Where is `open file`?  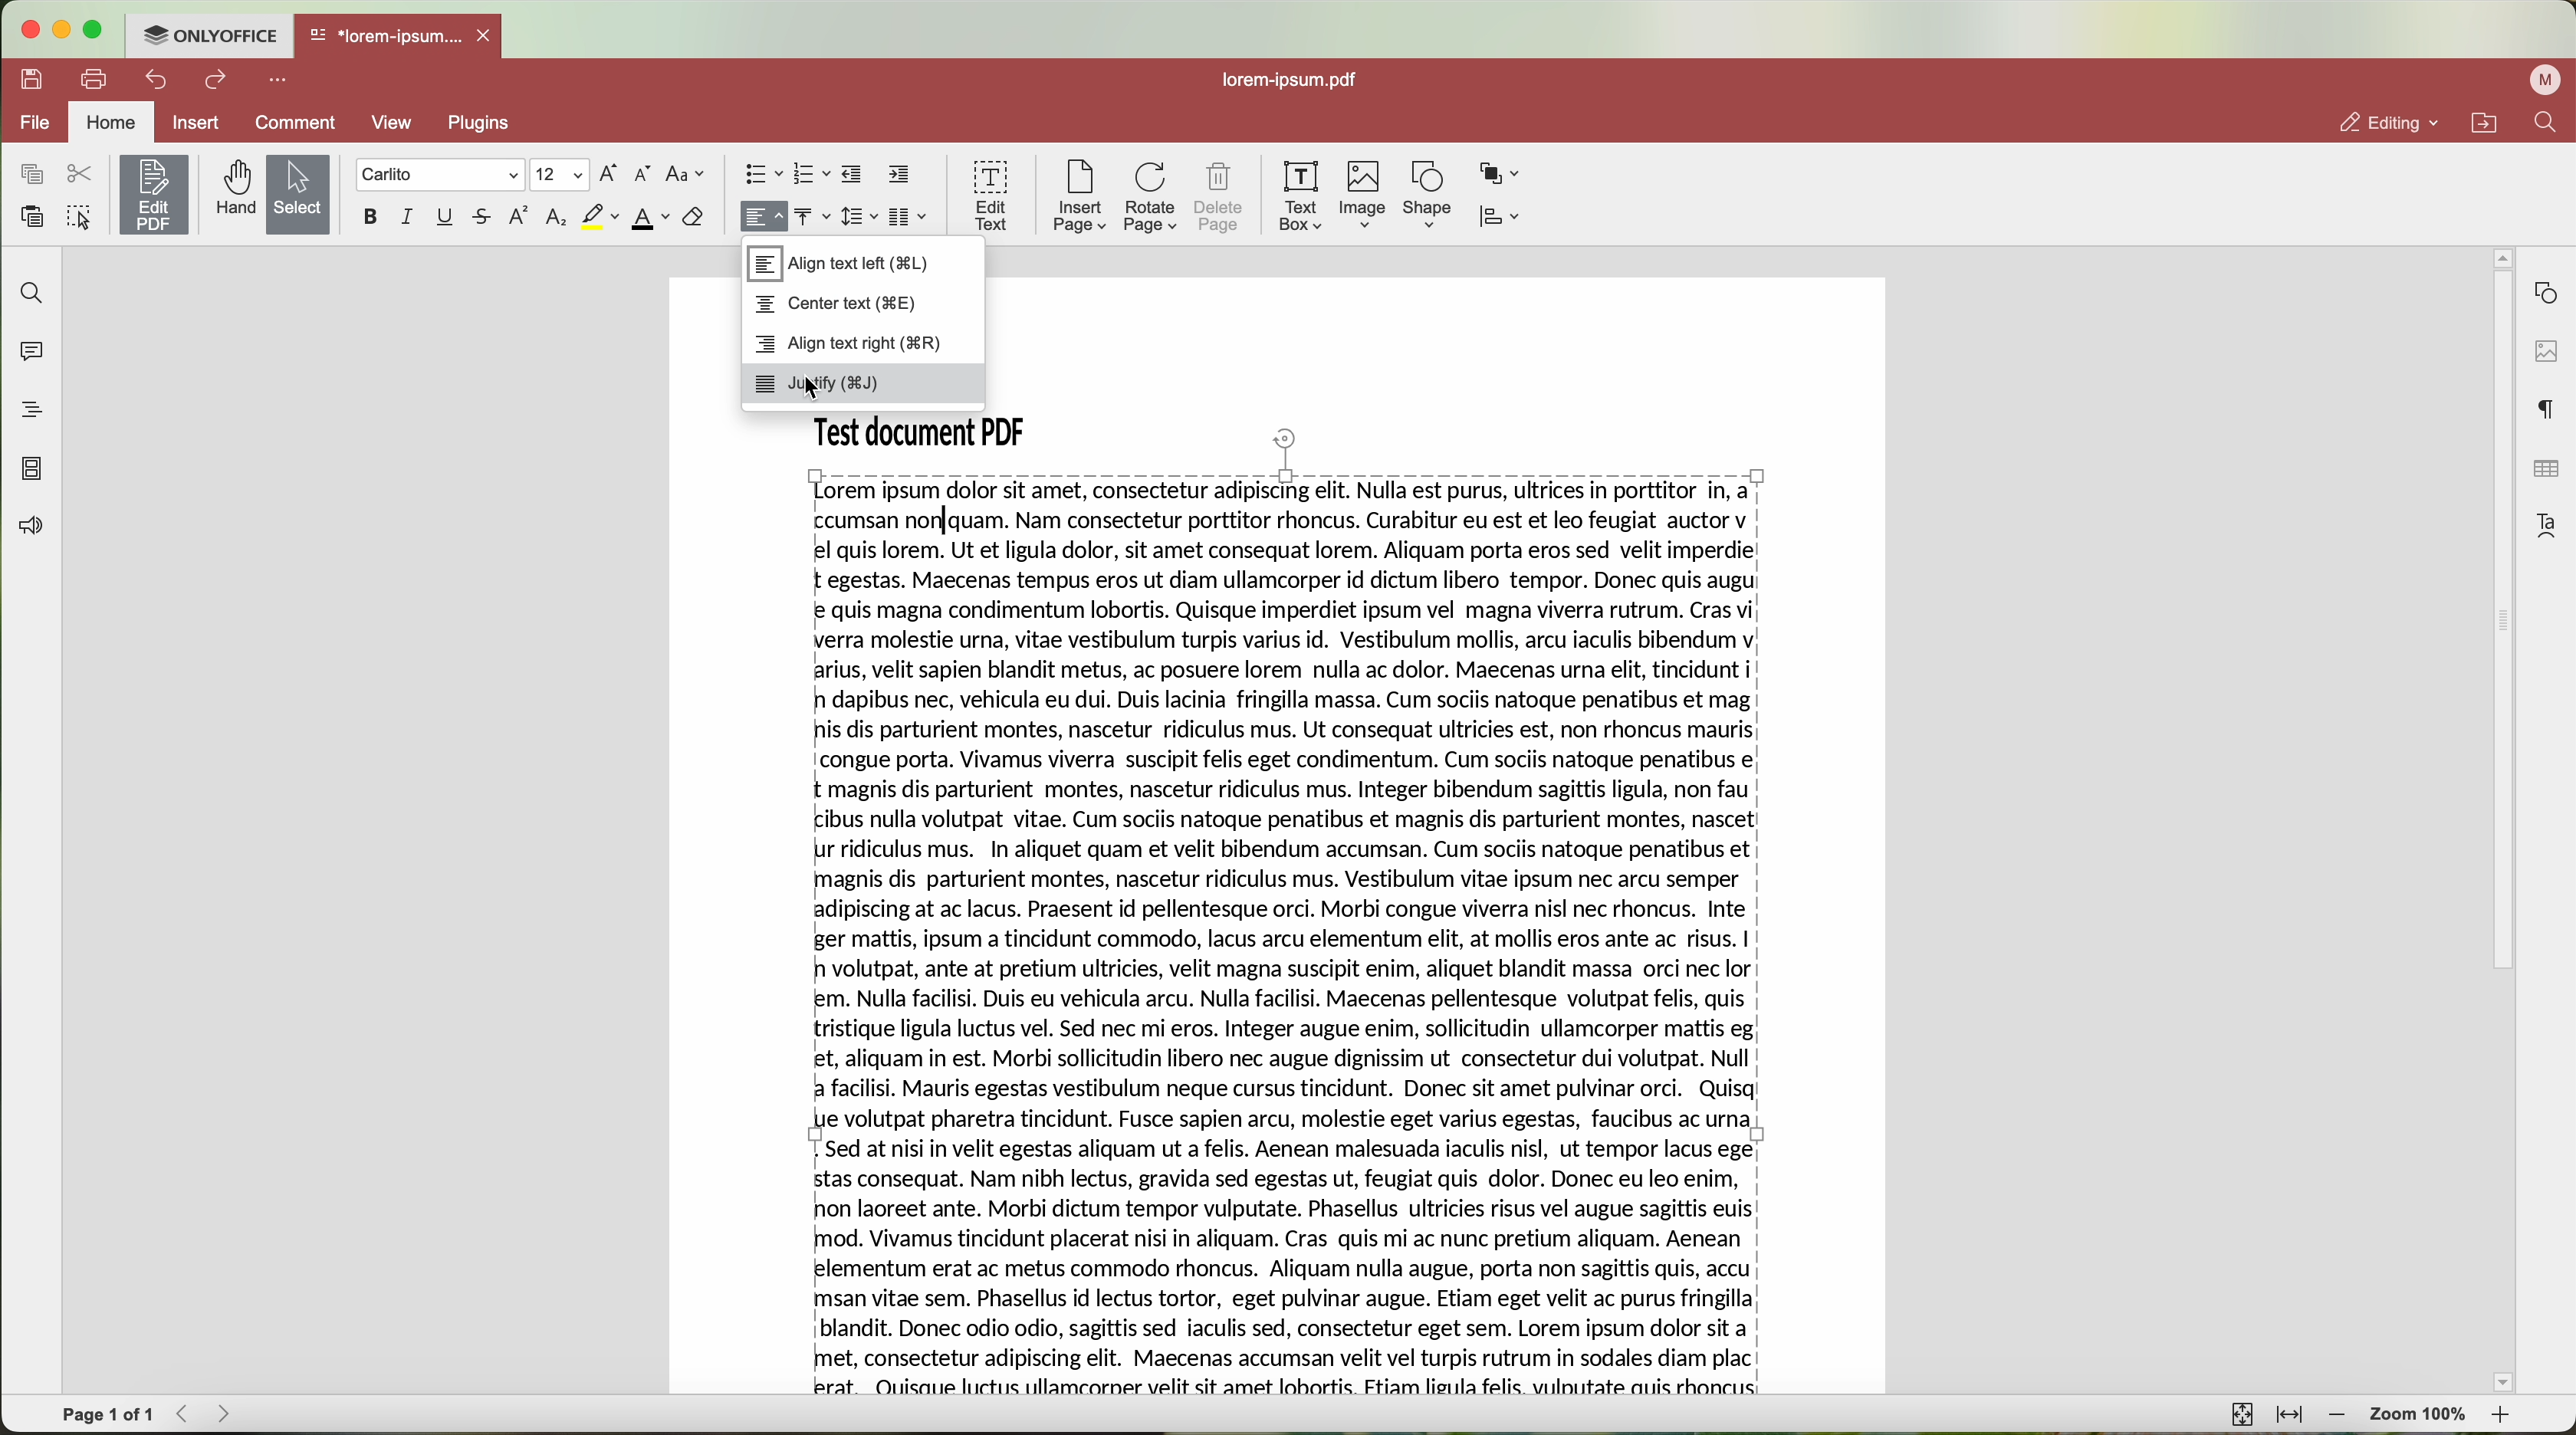 open file is located at coordinates (399, 38).